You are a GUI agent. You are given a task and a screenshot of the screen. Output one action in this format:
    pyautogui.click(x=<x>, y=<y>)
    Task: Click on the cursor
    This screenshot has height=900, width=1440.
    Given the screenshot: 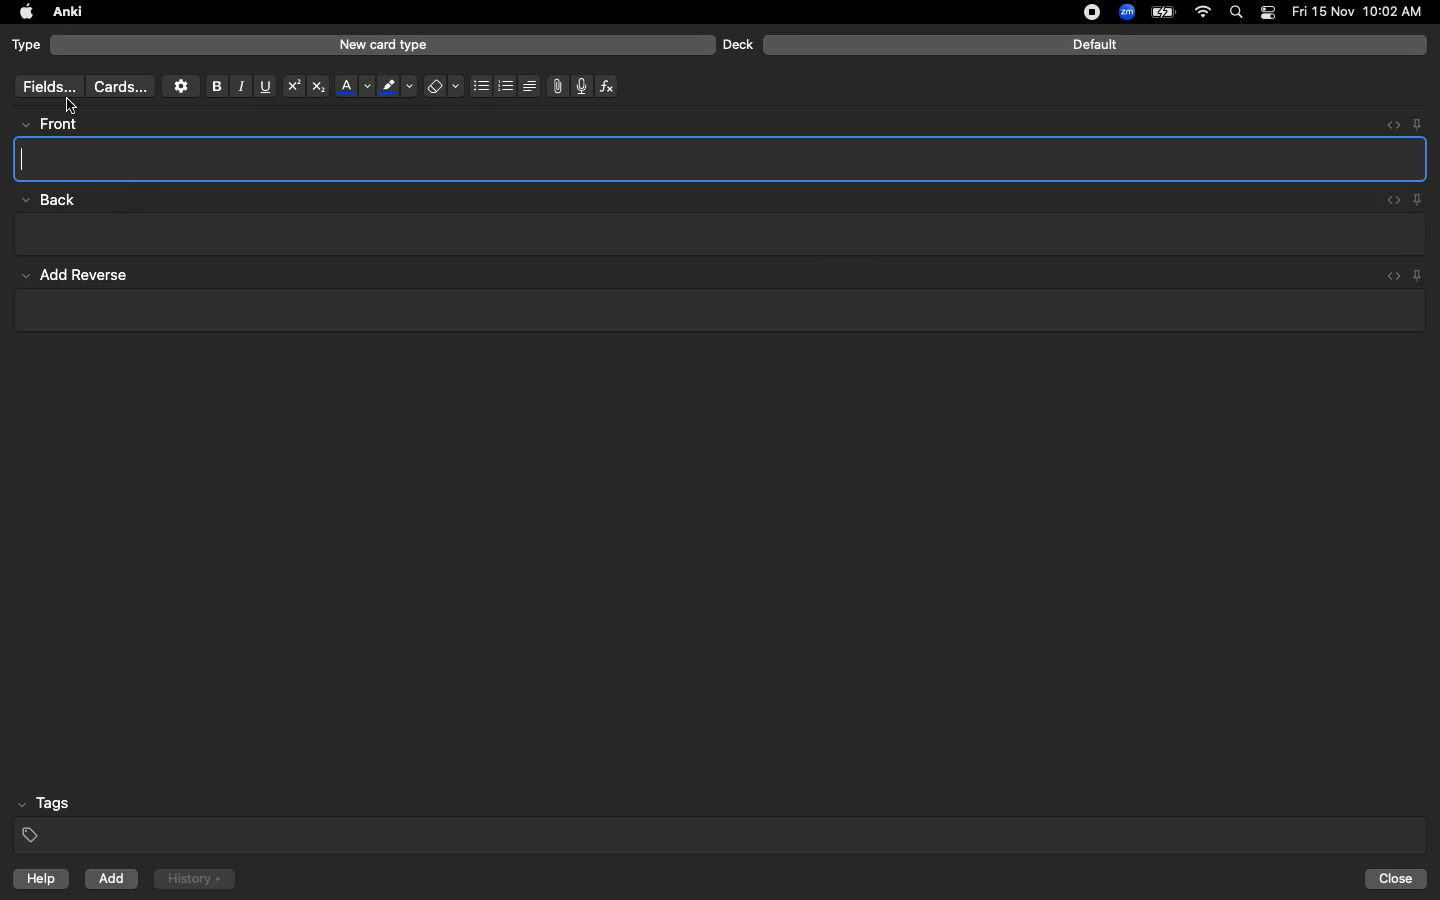 What is the action you would take?
    pyautogui.click(x=73, y=106)
    